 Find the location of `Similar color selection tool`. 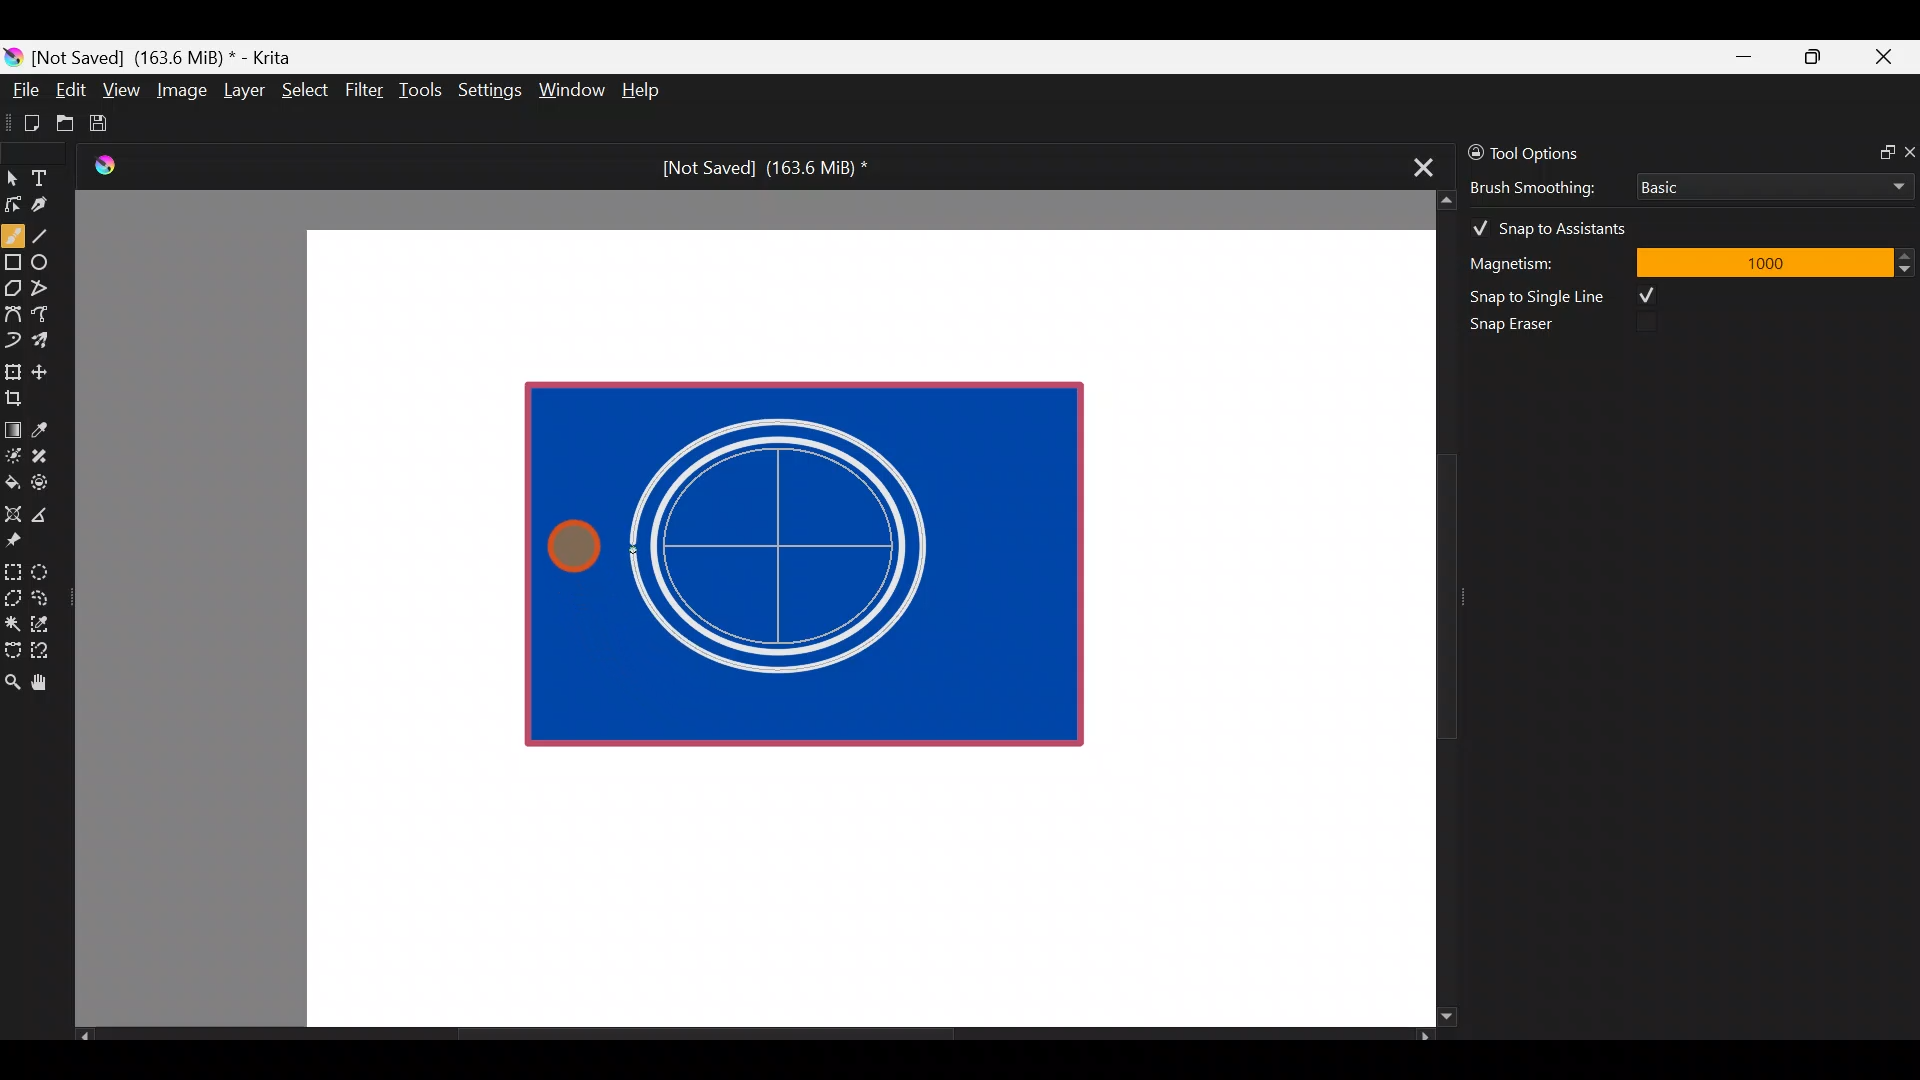

Similar color selection tool is located at coordinates (43, 622).